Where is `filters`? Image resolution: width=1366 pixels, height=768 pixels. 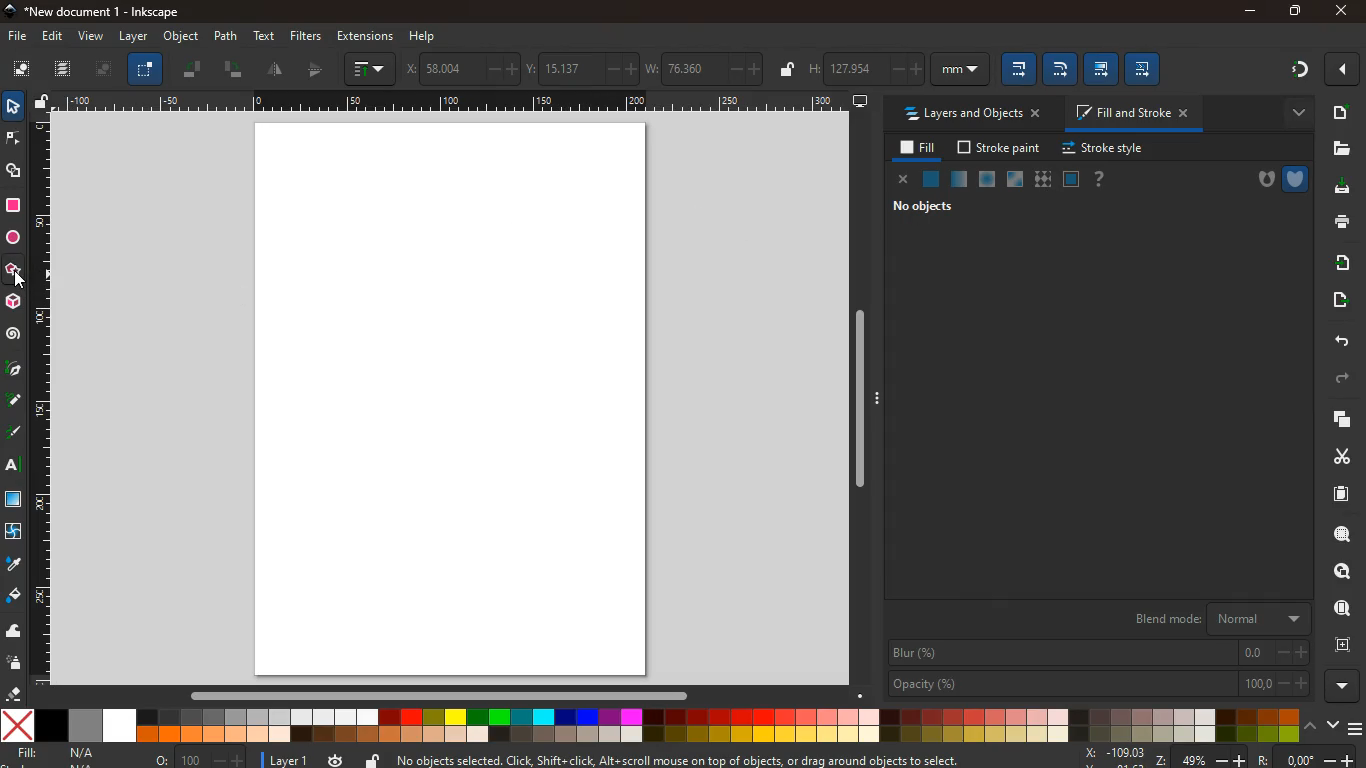 filters is located at coordinates (306, 35).